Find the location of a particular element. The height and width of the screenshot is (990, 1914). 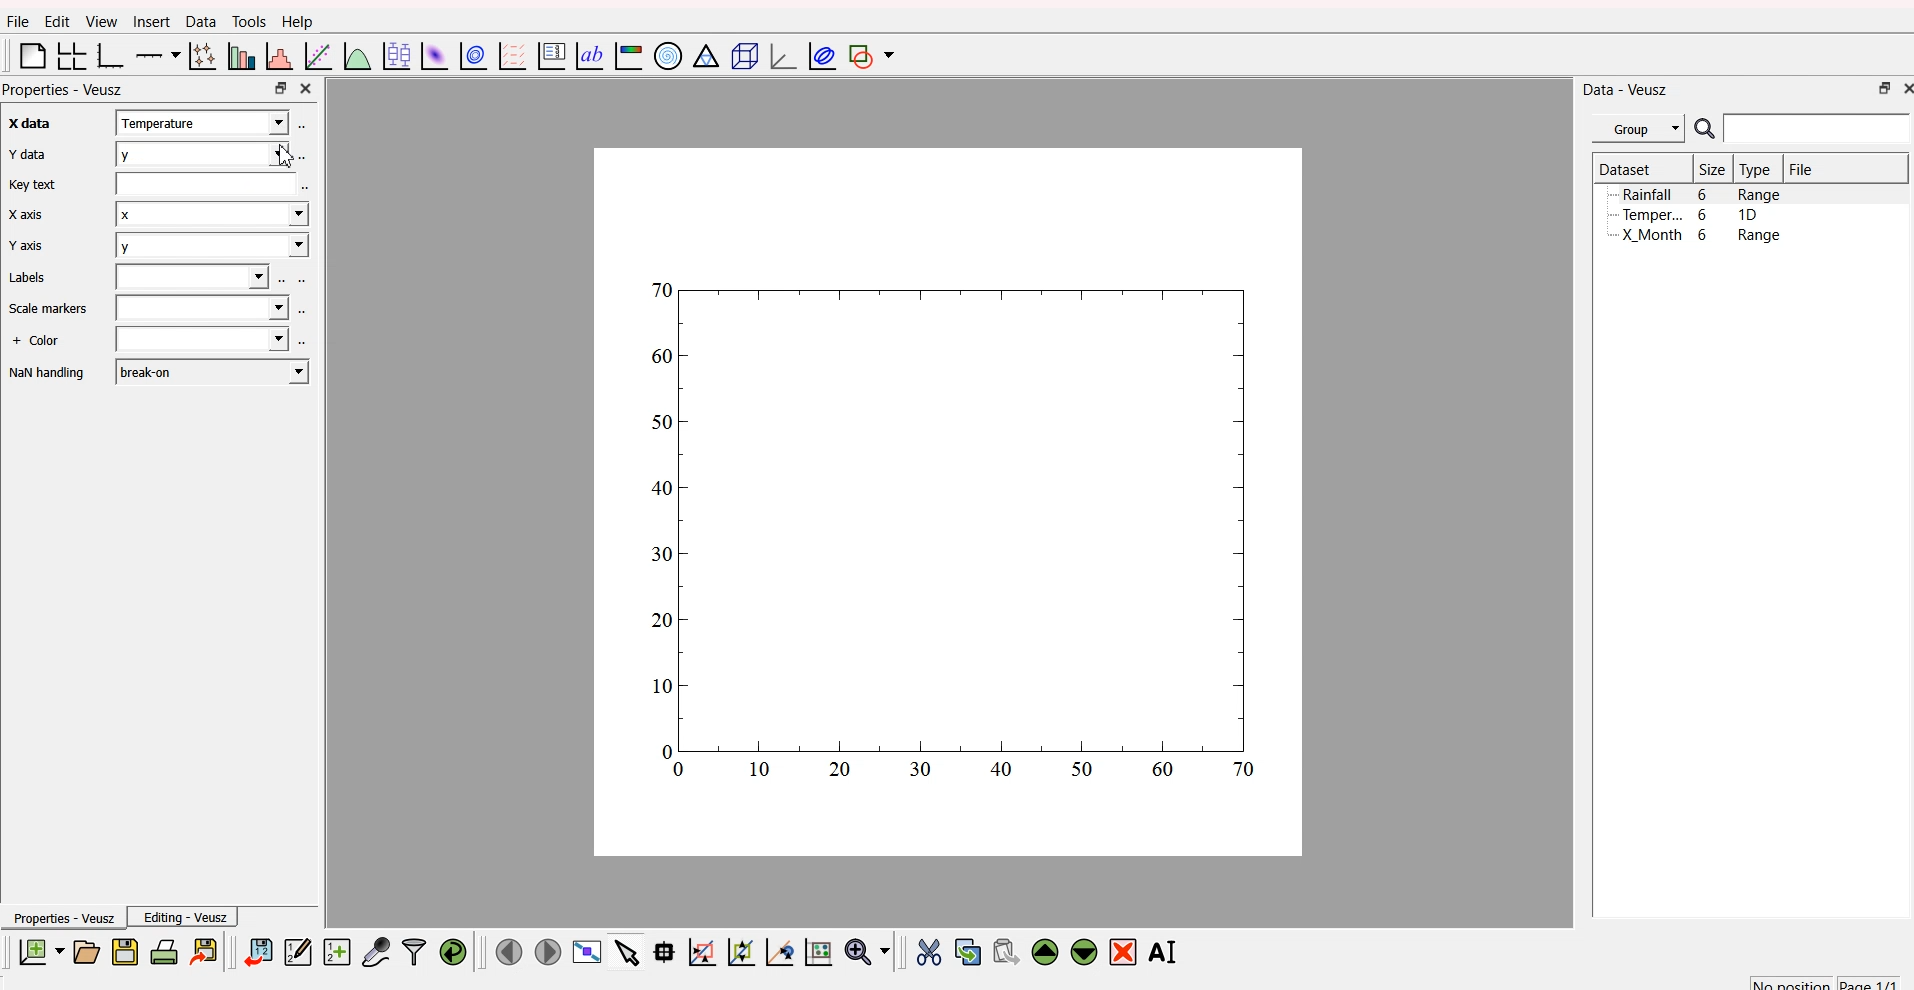

NaN handling is located at coordinates (48, 374).